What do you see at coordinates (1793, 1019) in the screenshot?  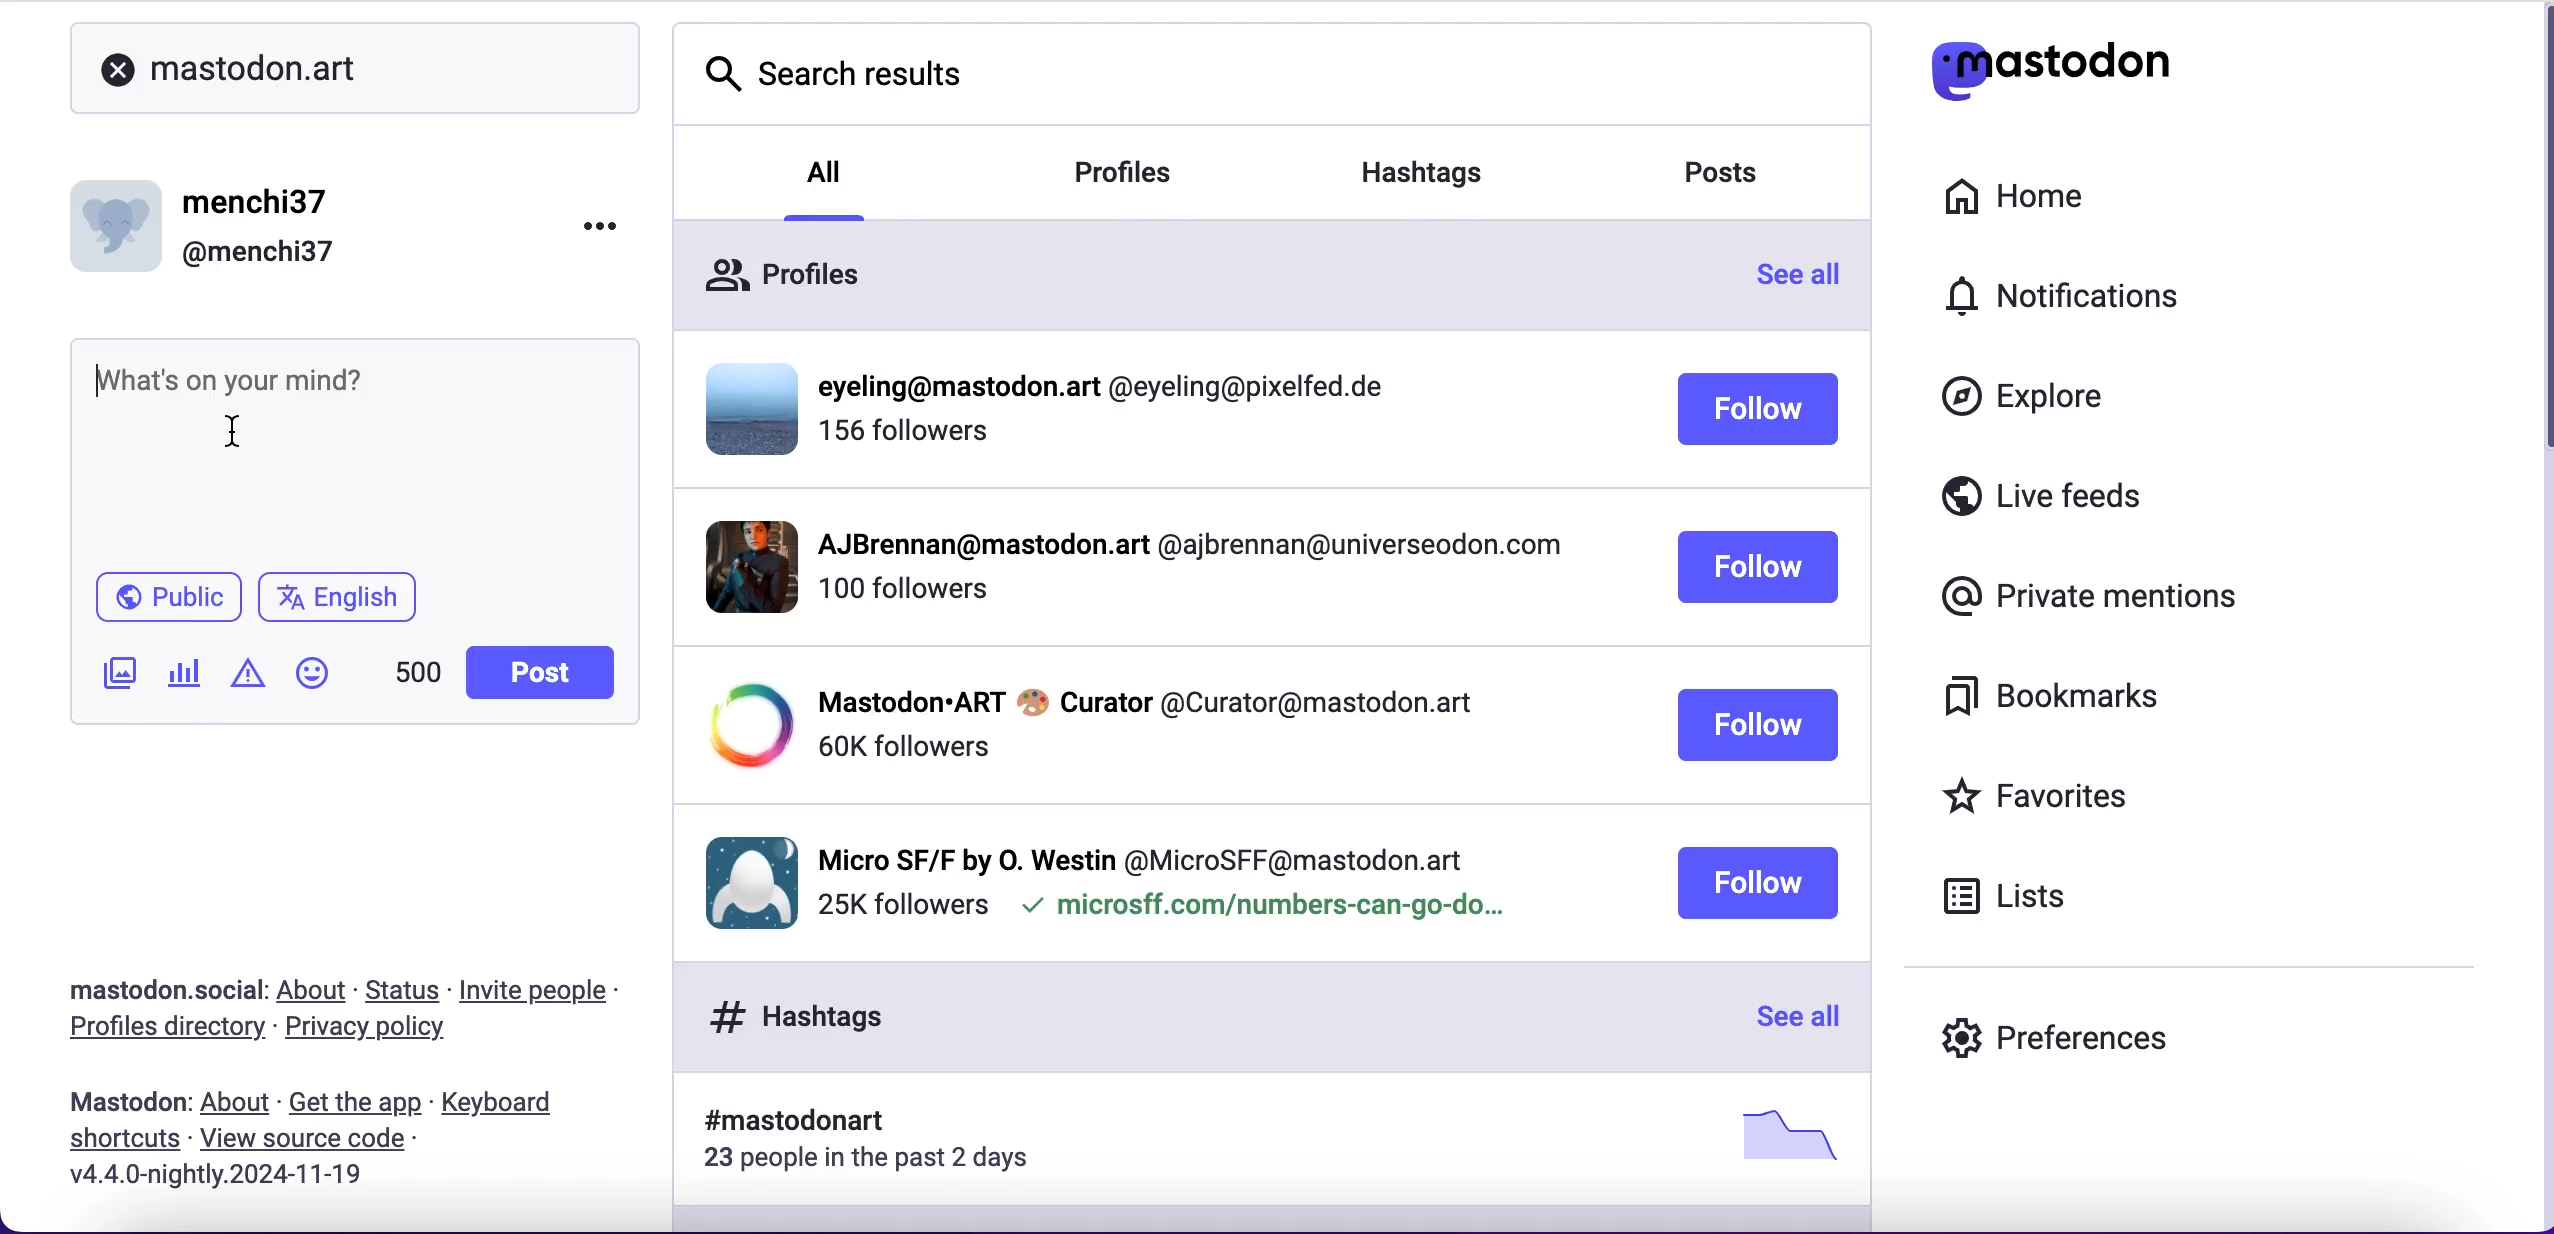 I see `see all` at bounding box center [1793, 1019].